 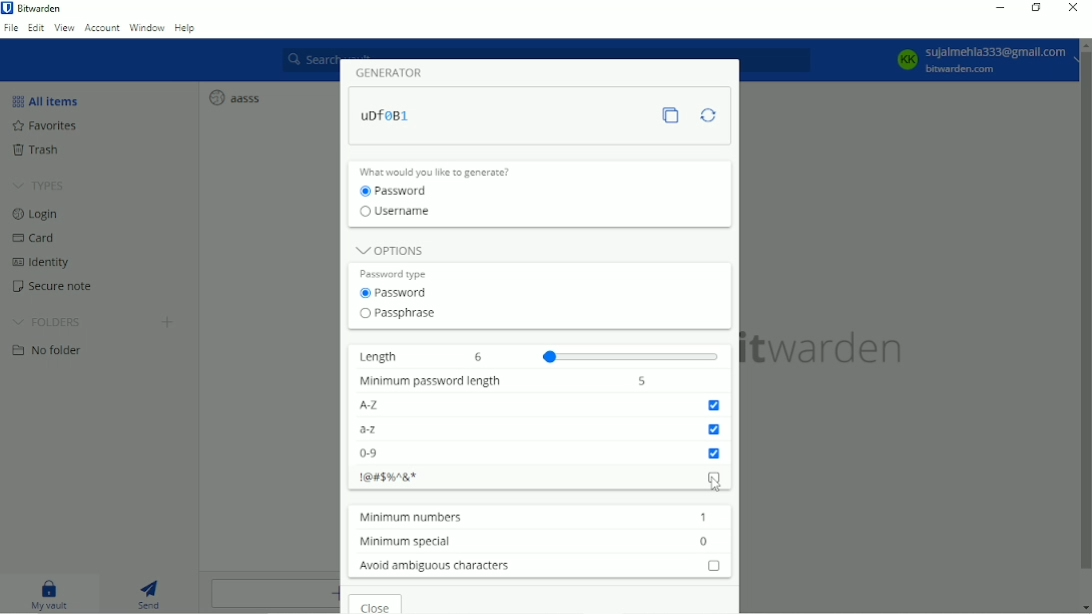 What do you see at coordinates (706, 543) in the screenshot?
I see `minimum special character input` at bounding box center [706, 543].